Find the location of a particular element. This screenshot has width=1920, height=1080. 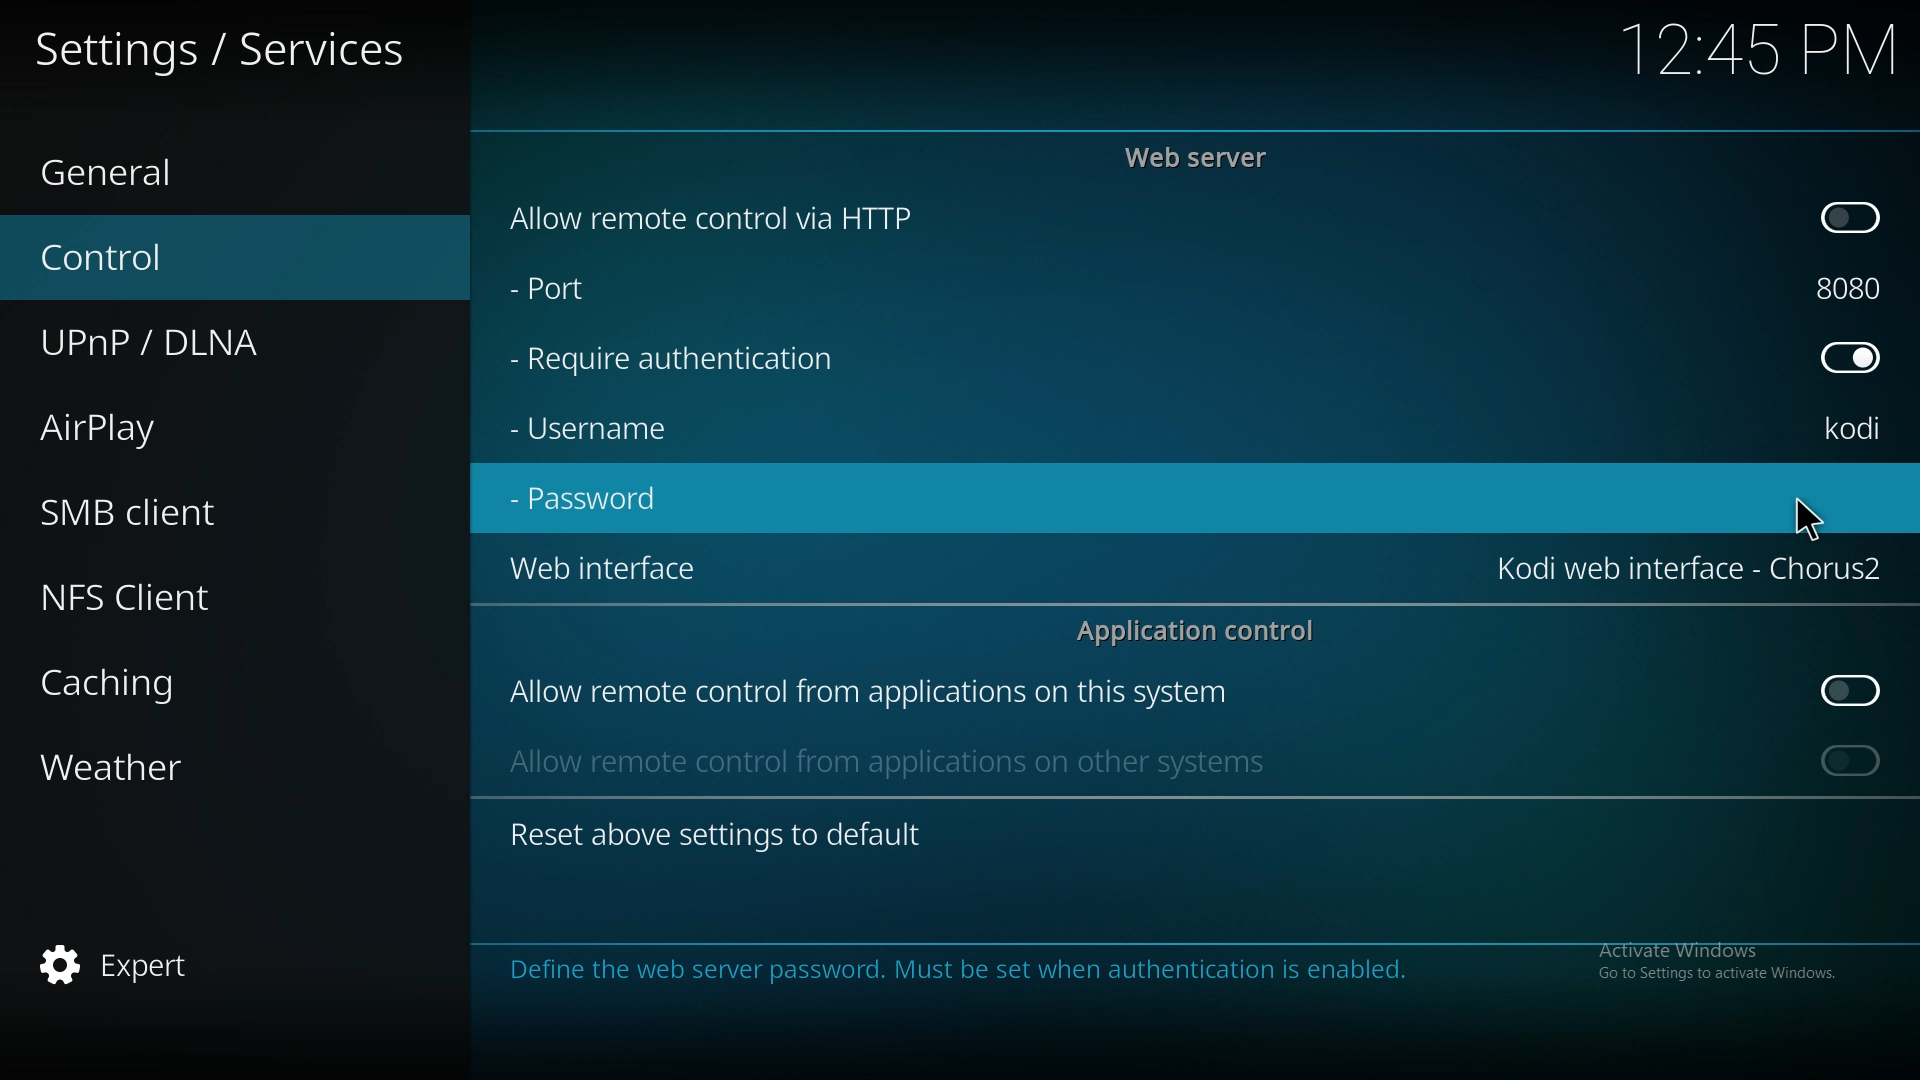

airplay is located at coordinates (172, 425).